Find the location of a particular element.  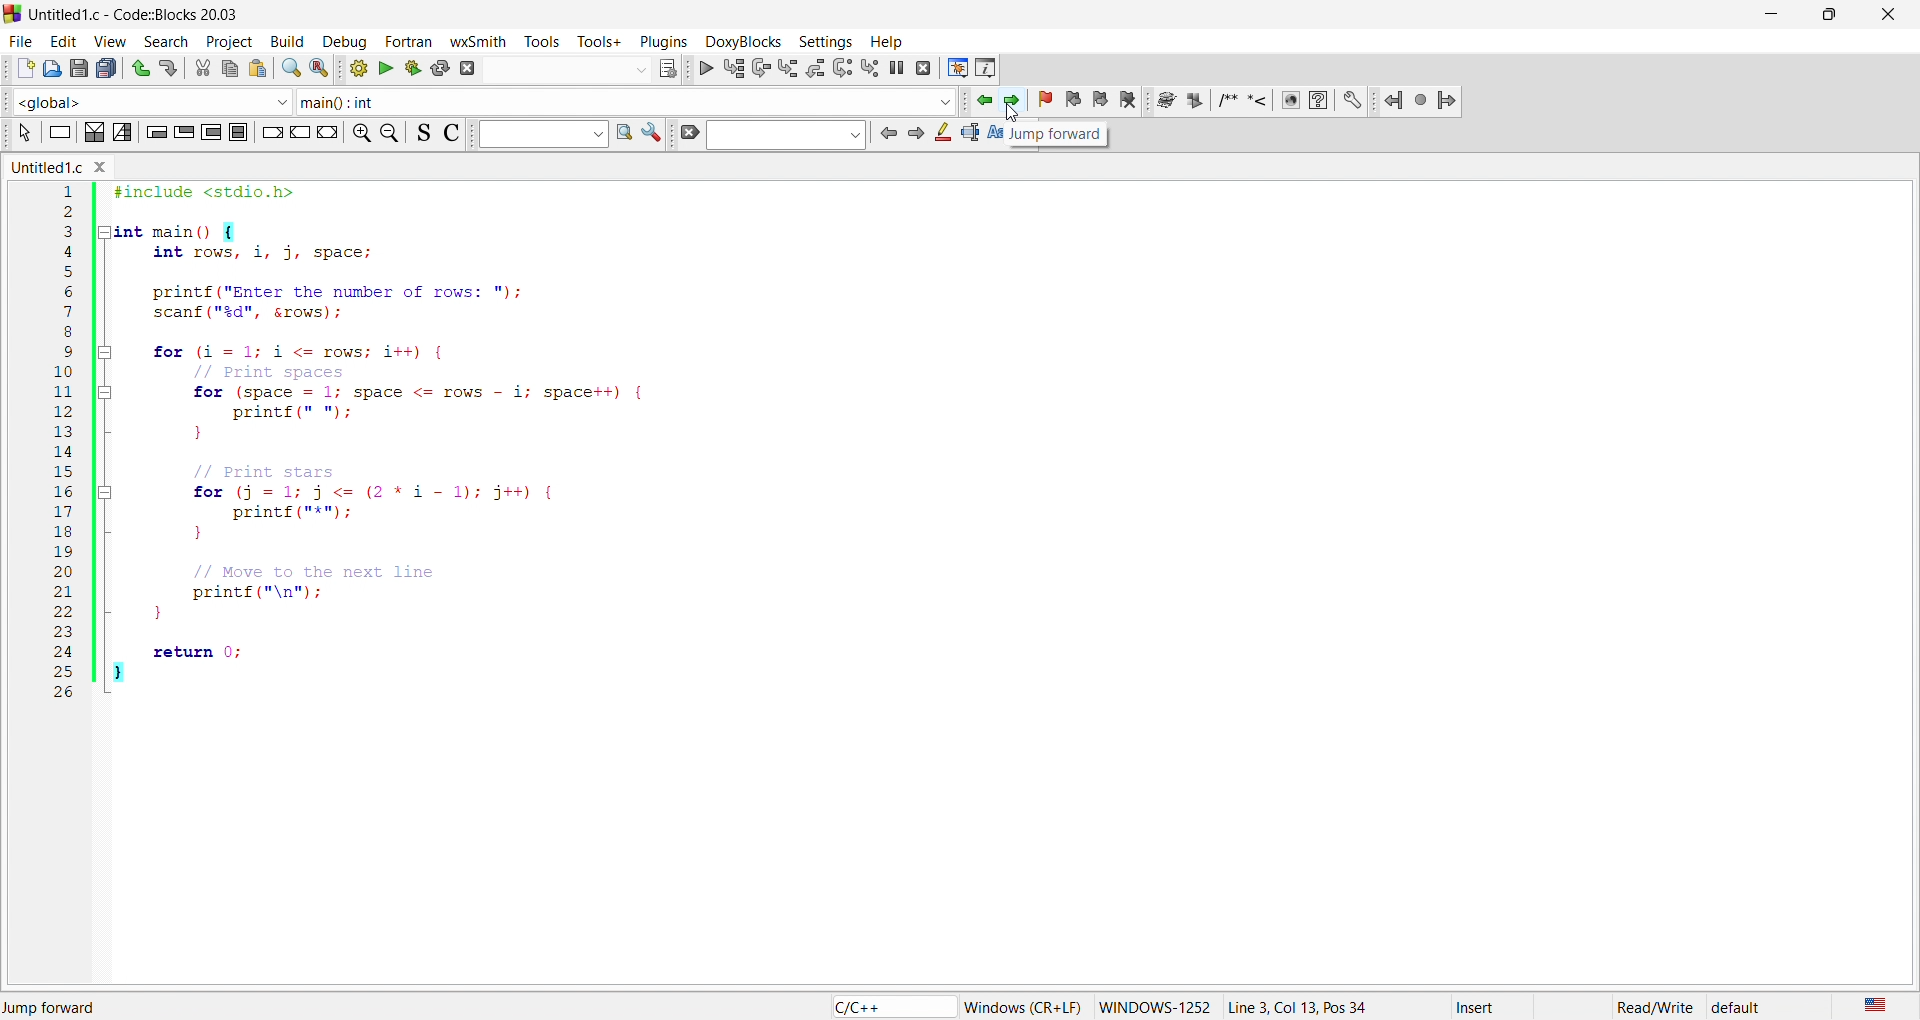

debug is located at coordinates (344, 39).